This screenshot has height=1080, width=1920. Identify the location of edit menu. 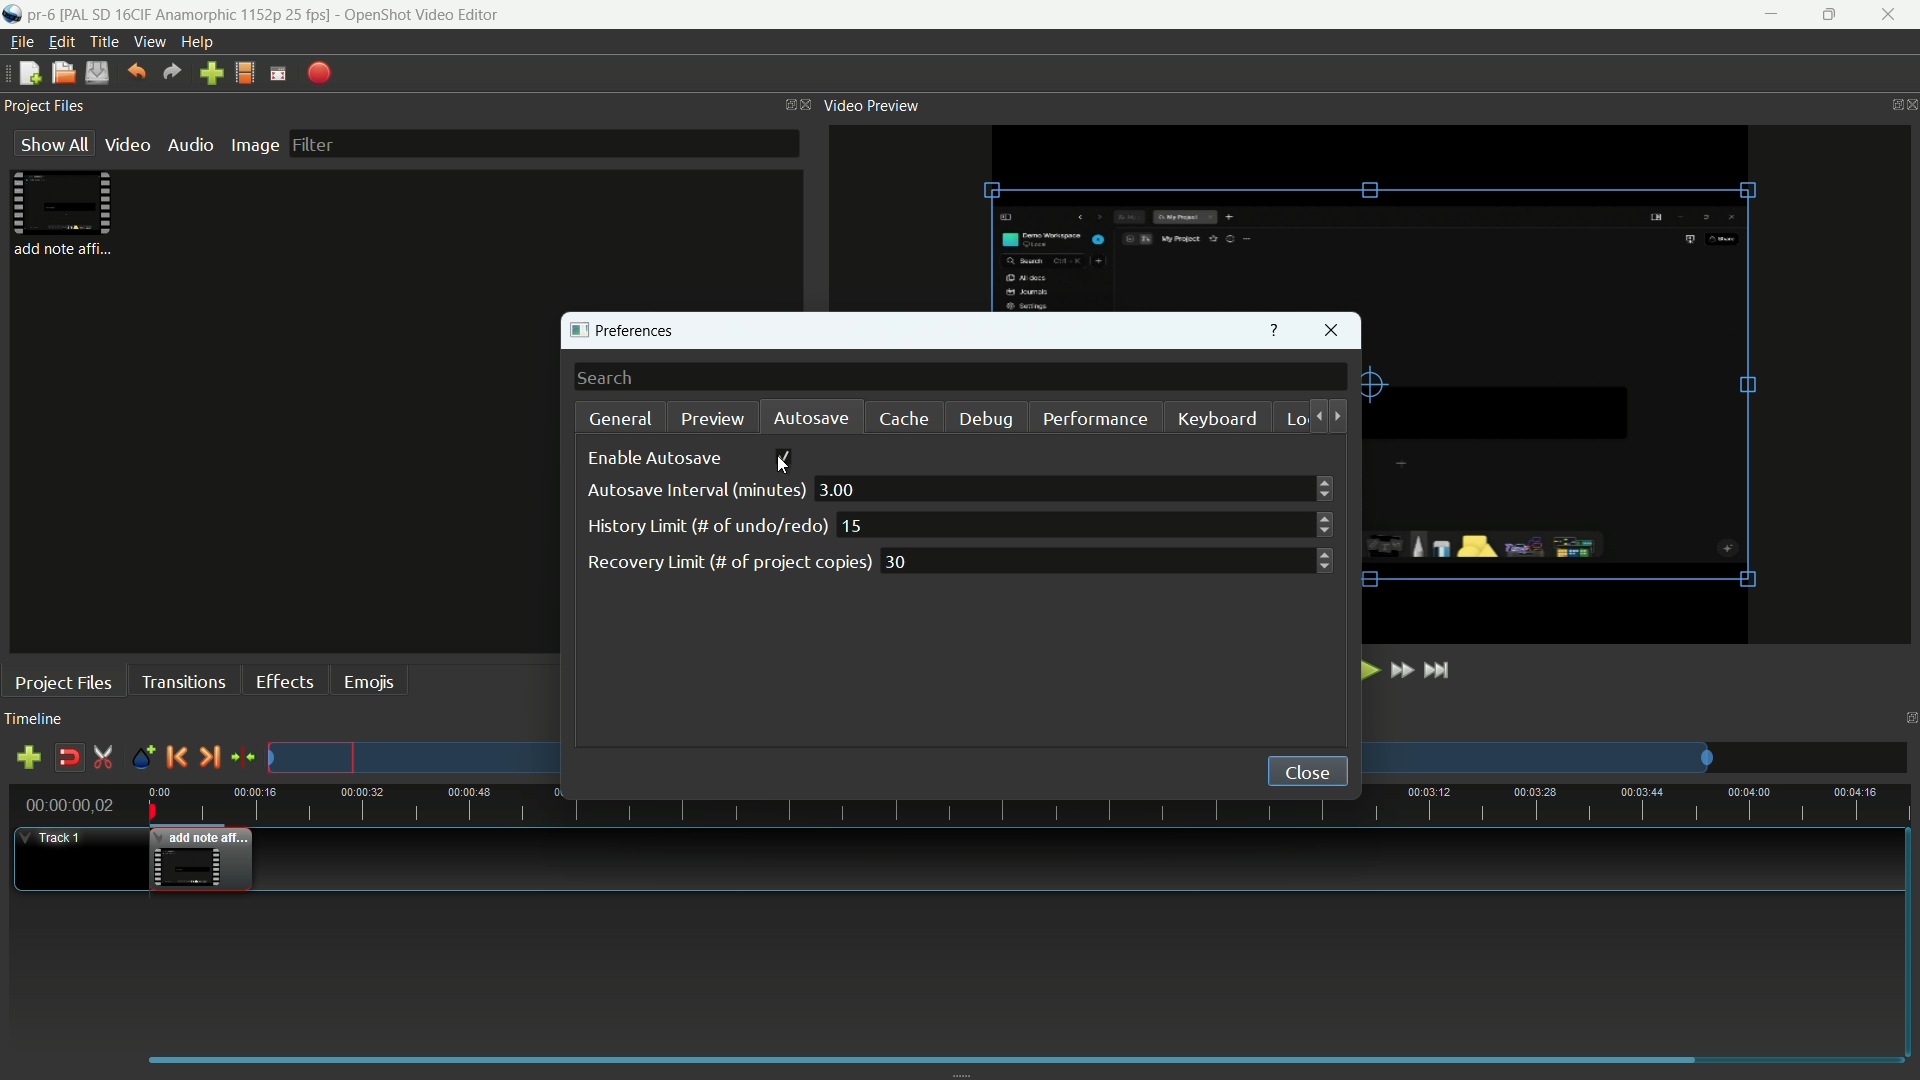
(62, 44).